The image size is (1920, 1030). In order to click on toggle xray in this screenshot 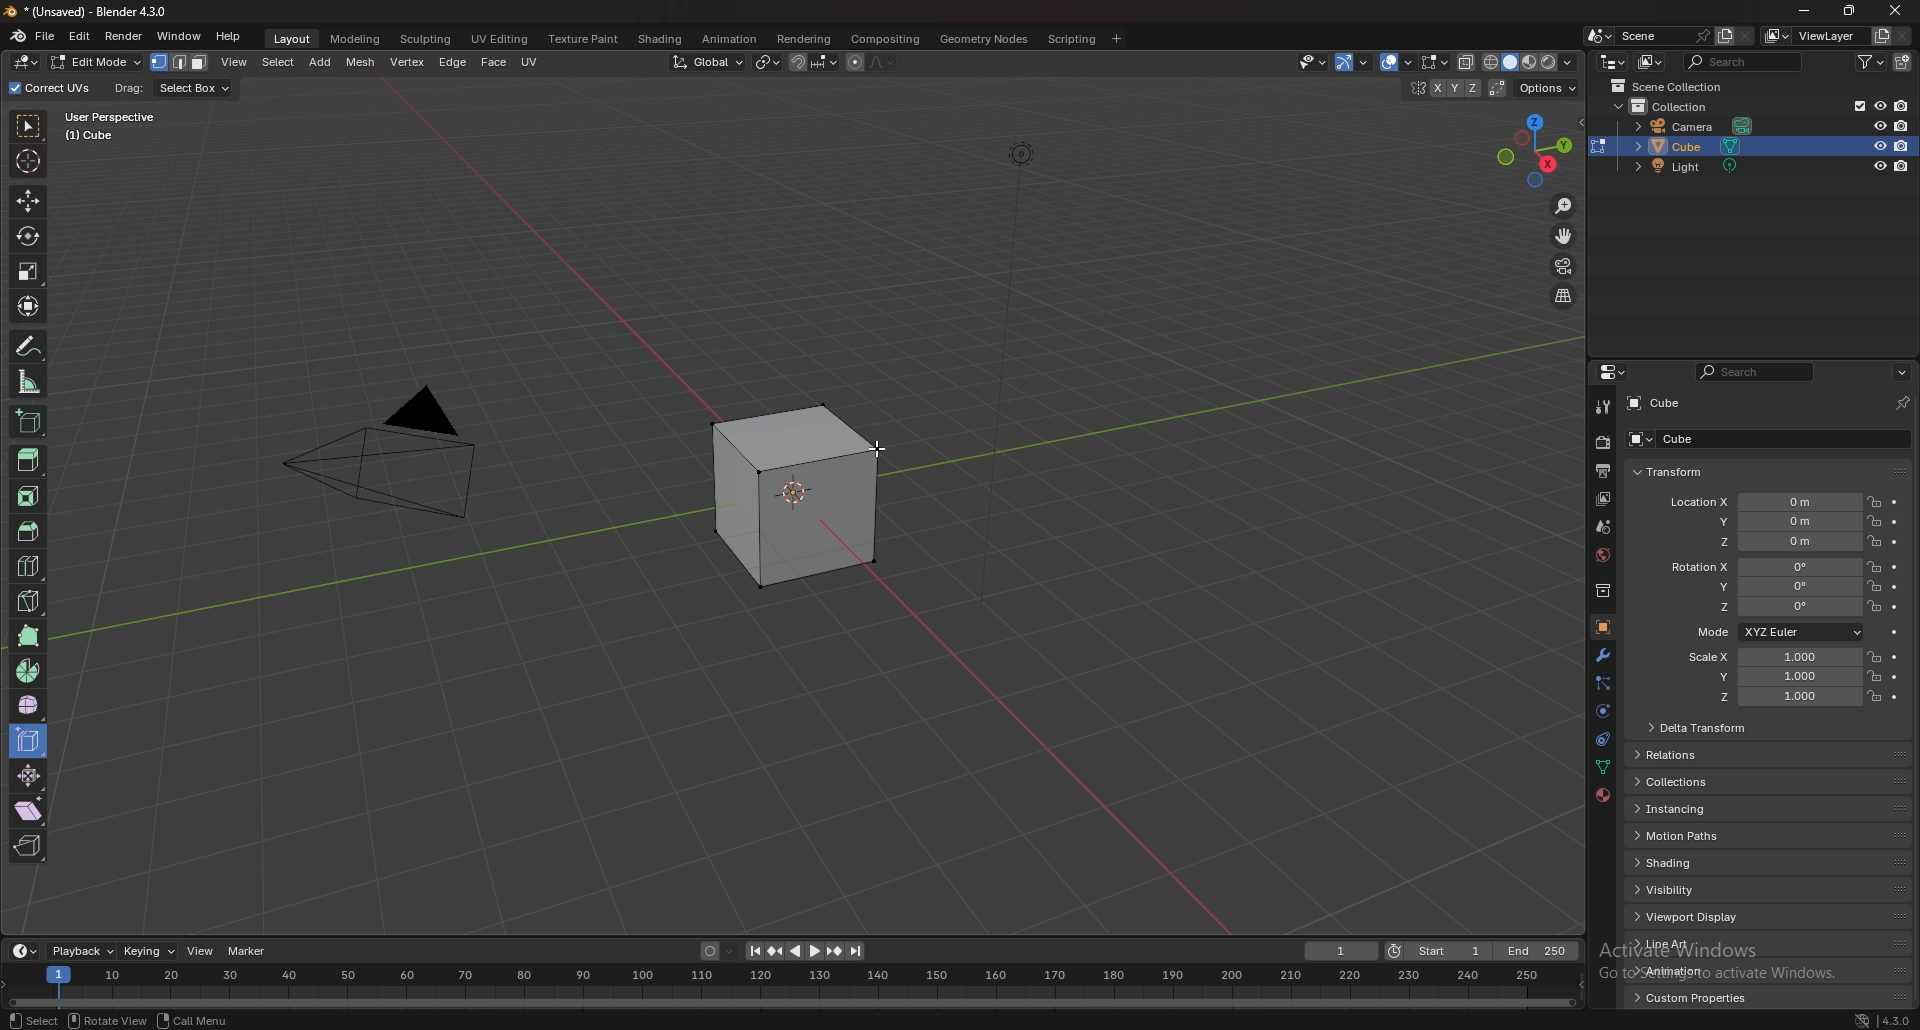, I will do `click(1467, 62)`.